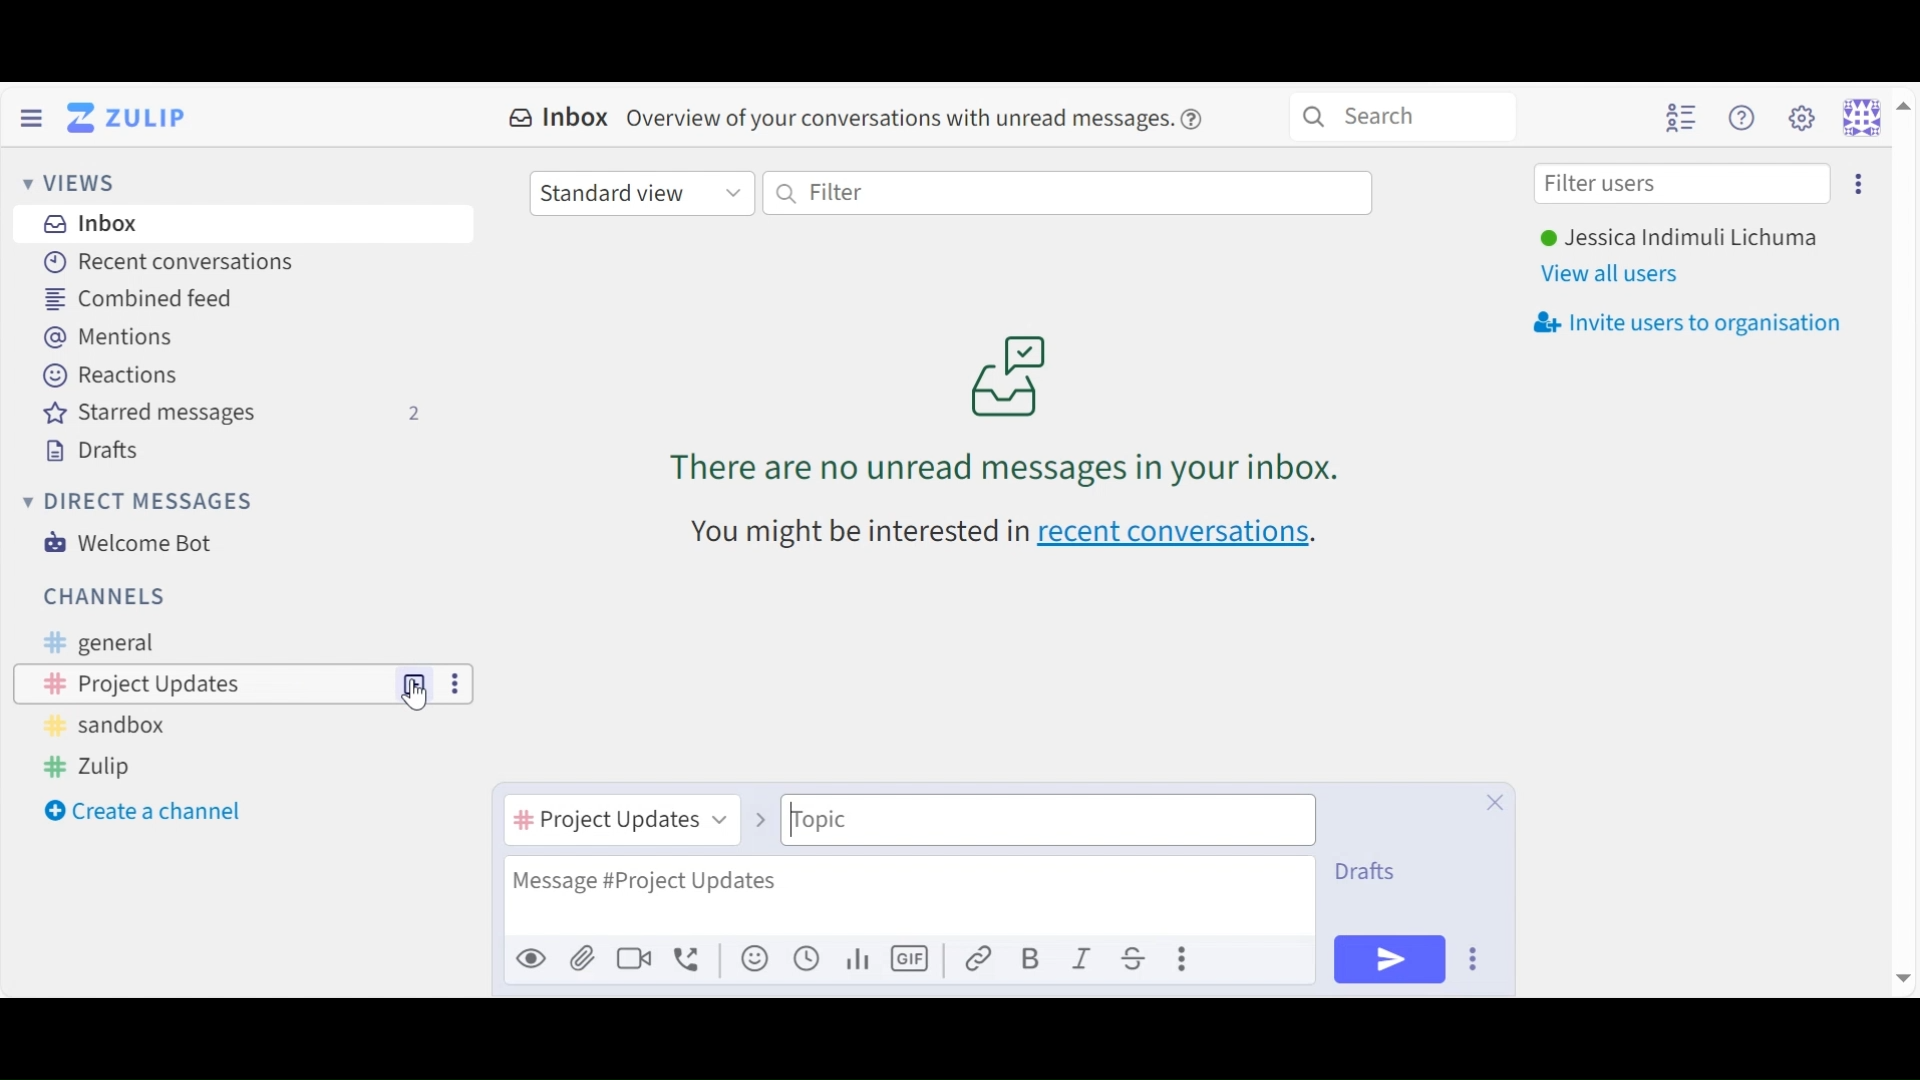 This screenshot has width=1920, height=1080. I want to click on Channel name, so click(620, 823).